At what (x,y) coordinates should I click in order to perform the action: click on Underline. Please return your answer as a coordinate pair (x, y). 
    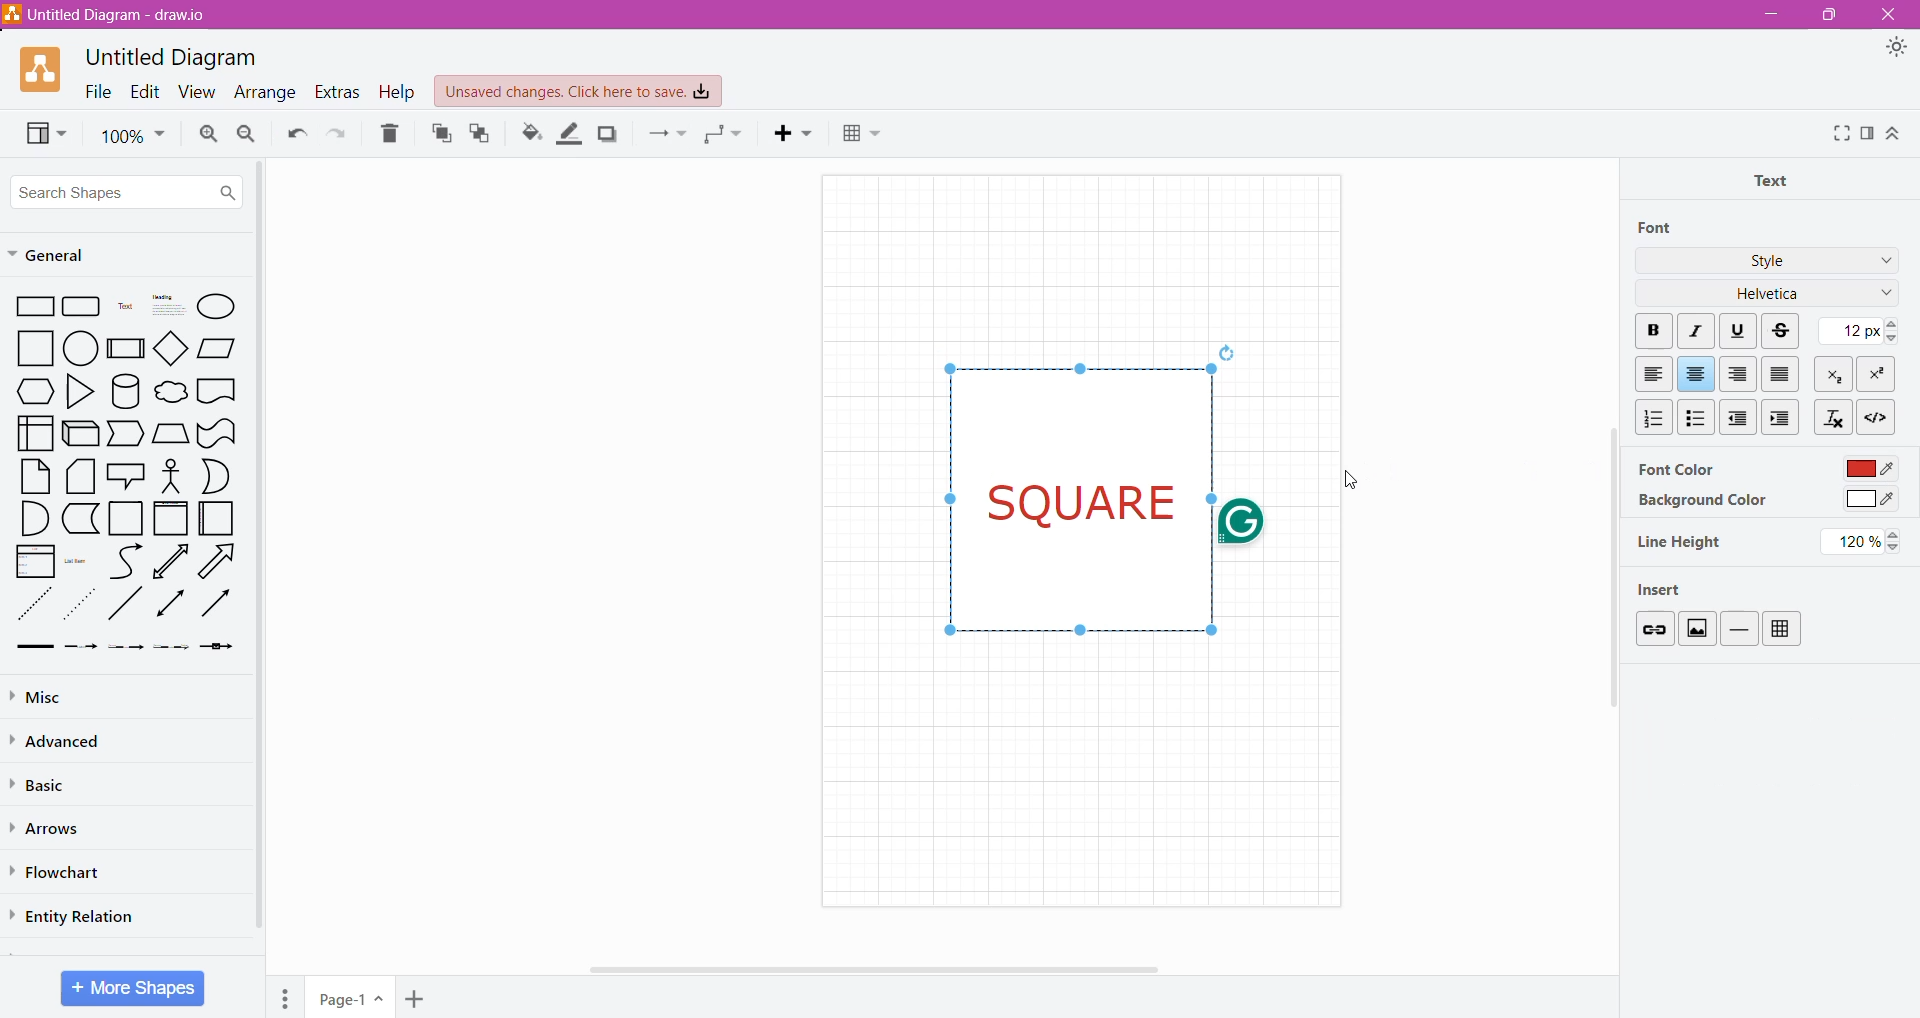
    Looking at the image, I should click on (1738, 329).